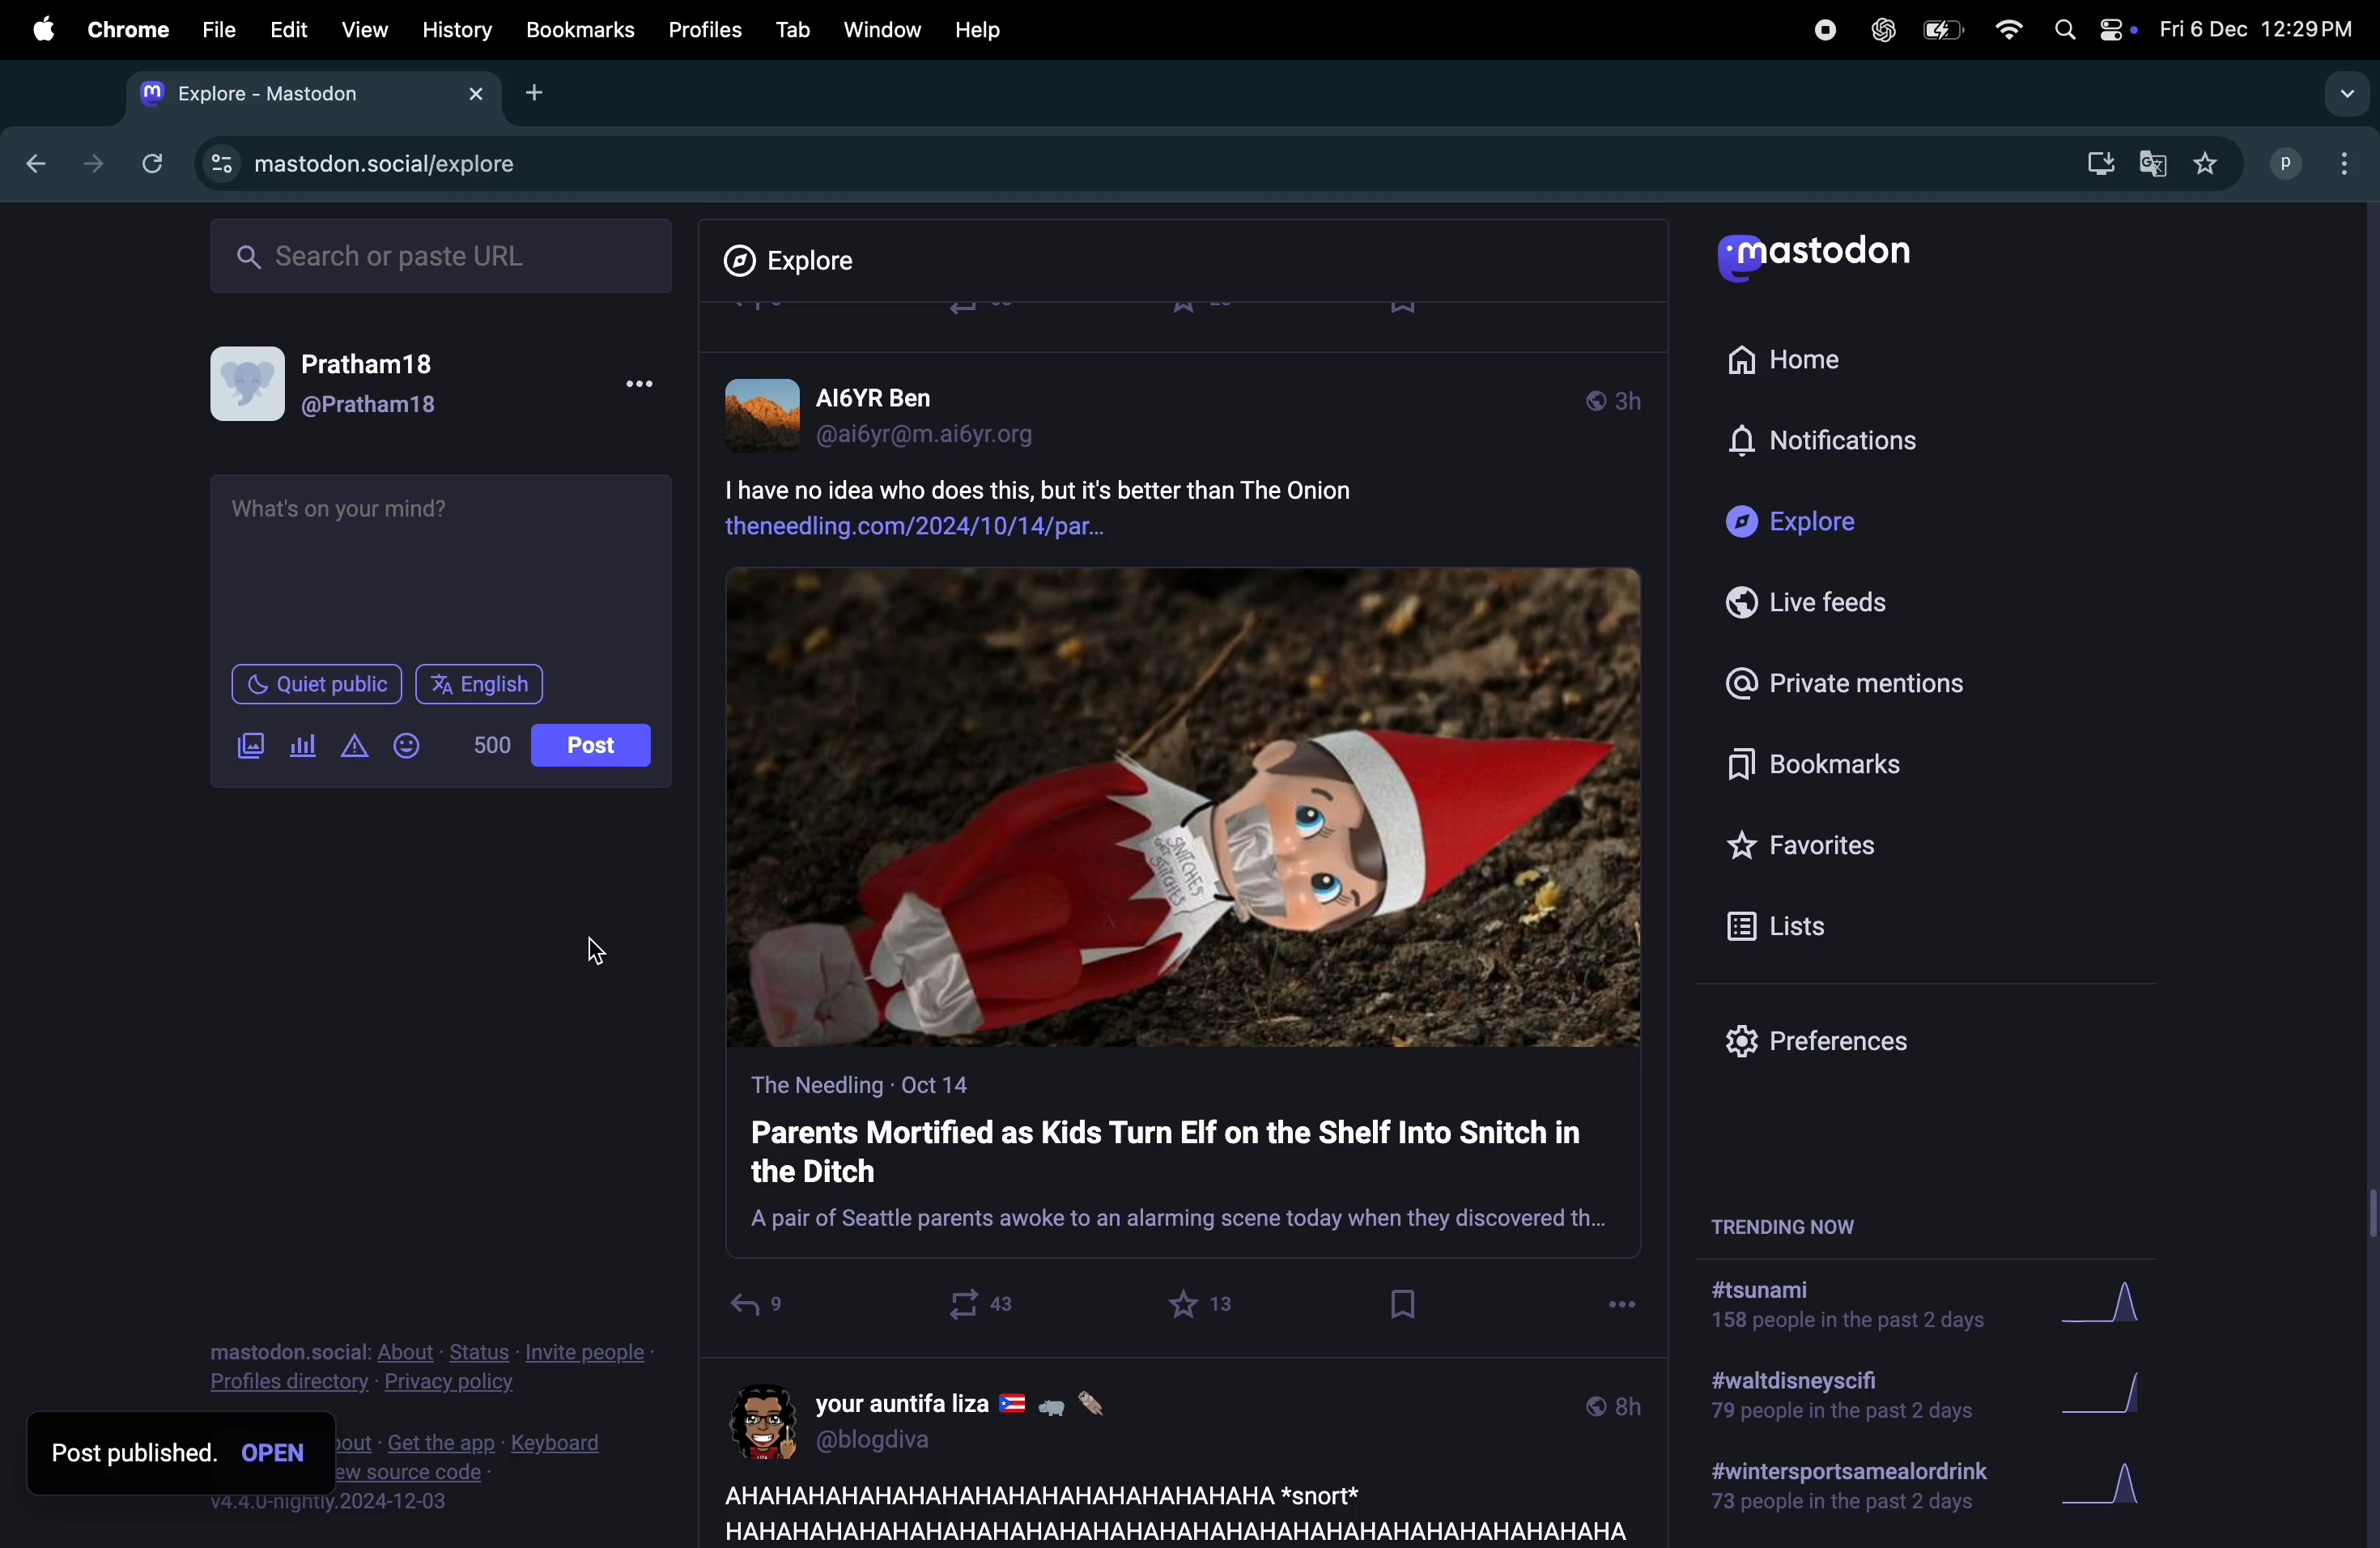 This screenshot has width=2380, height=1548. What do you see at coordinates (1860, 1310) in the screenshot?
I see `#tsunami` at bounding box center [1860, 1310].